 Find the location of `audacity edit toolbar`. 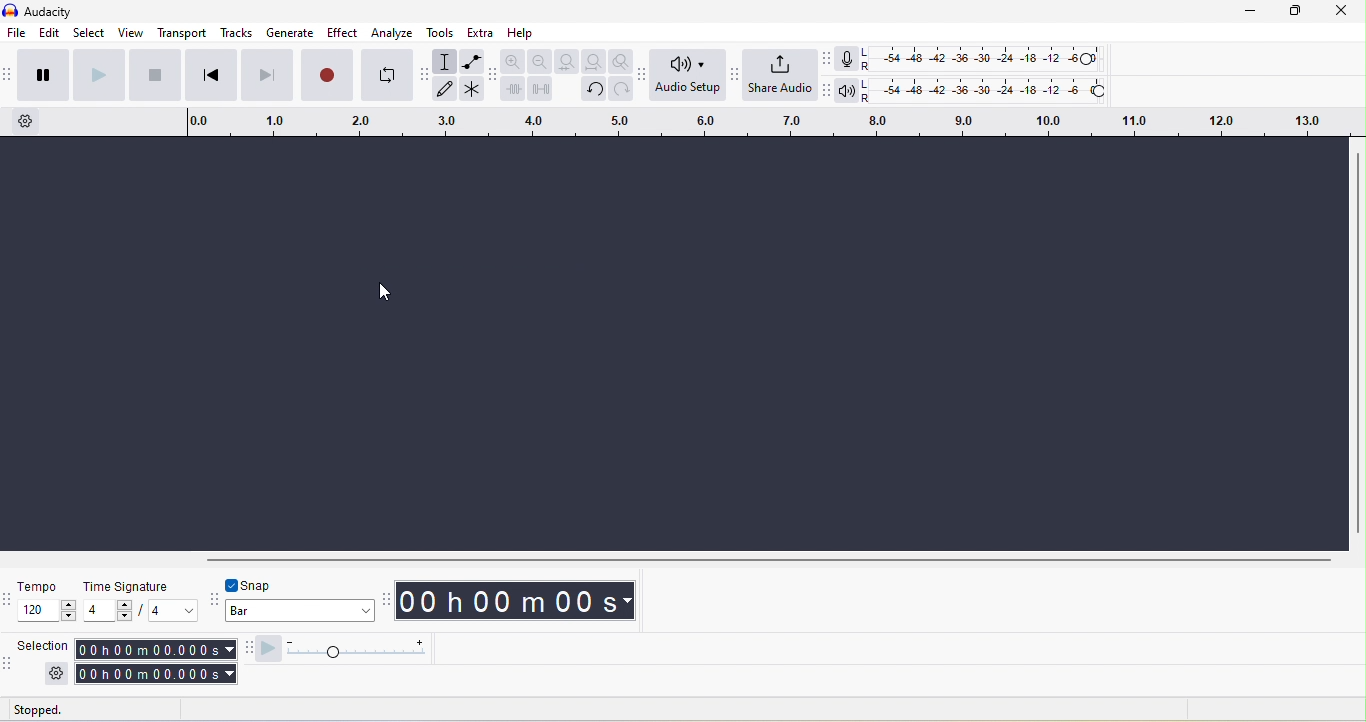

audacity edit toolbar is located at coordinates (492, 77).